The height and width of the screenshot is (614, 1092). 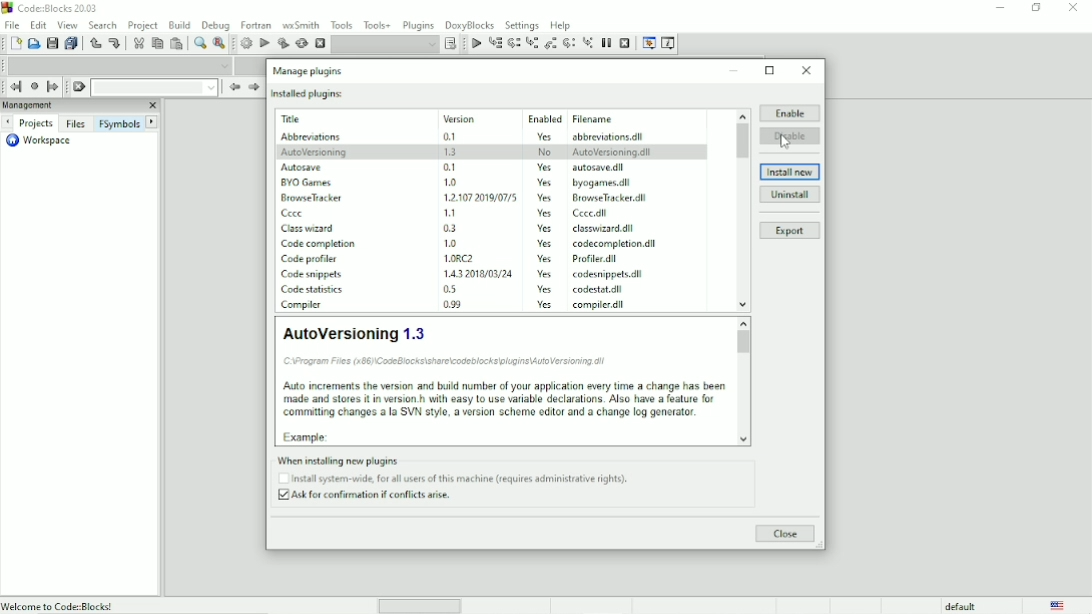 What do you see at coordinates (616, 244) in the screenshot?
I see `Codecompletion.dll` at bounding box center [616, 244].